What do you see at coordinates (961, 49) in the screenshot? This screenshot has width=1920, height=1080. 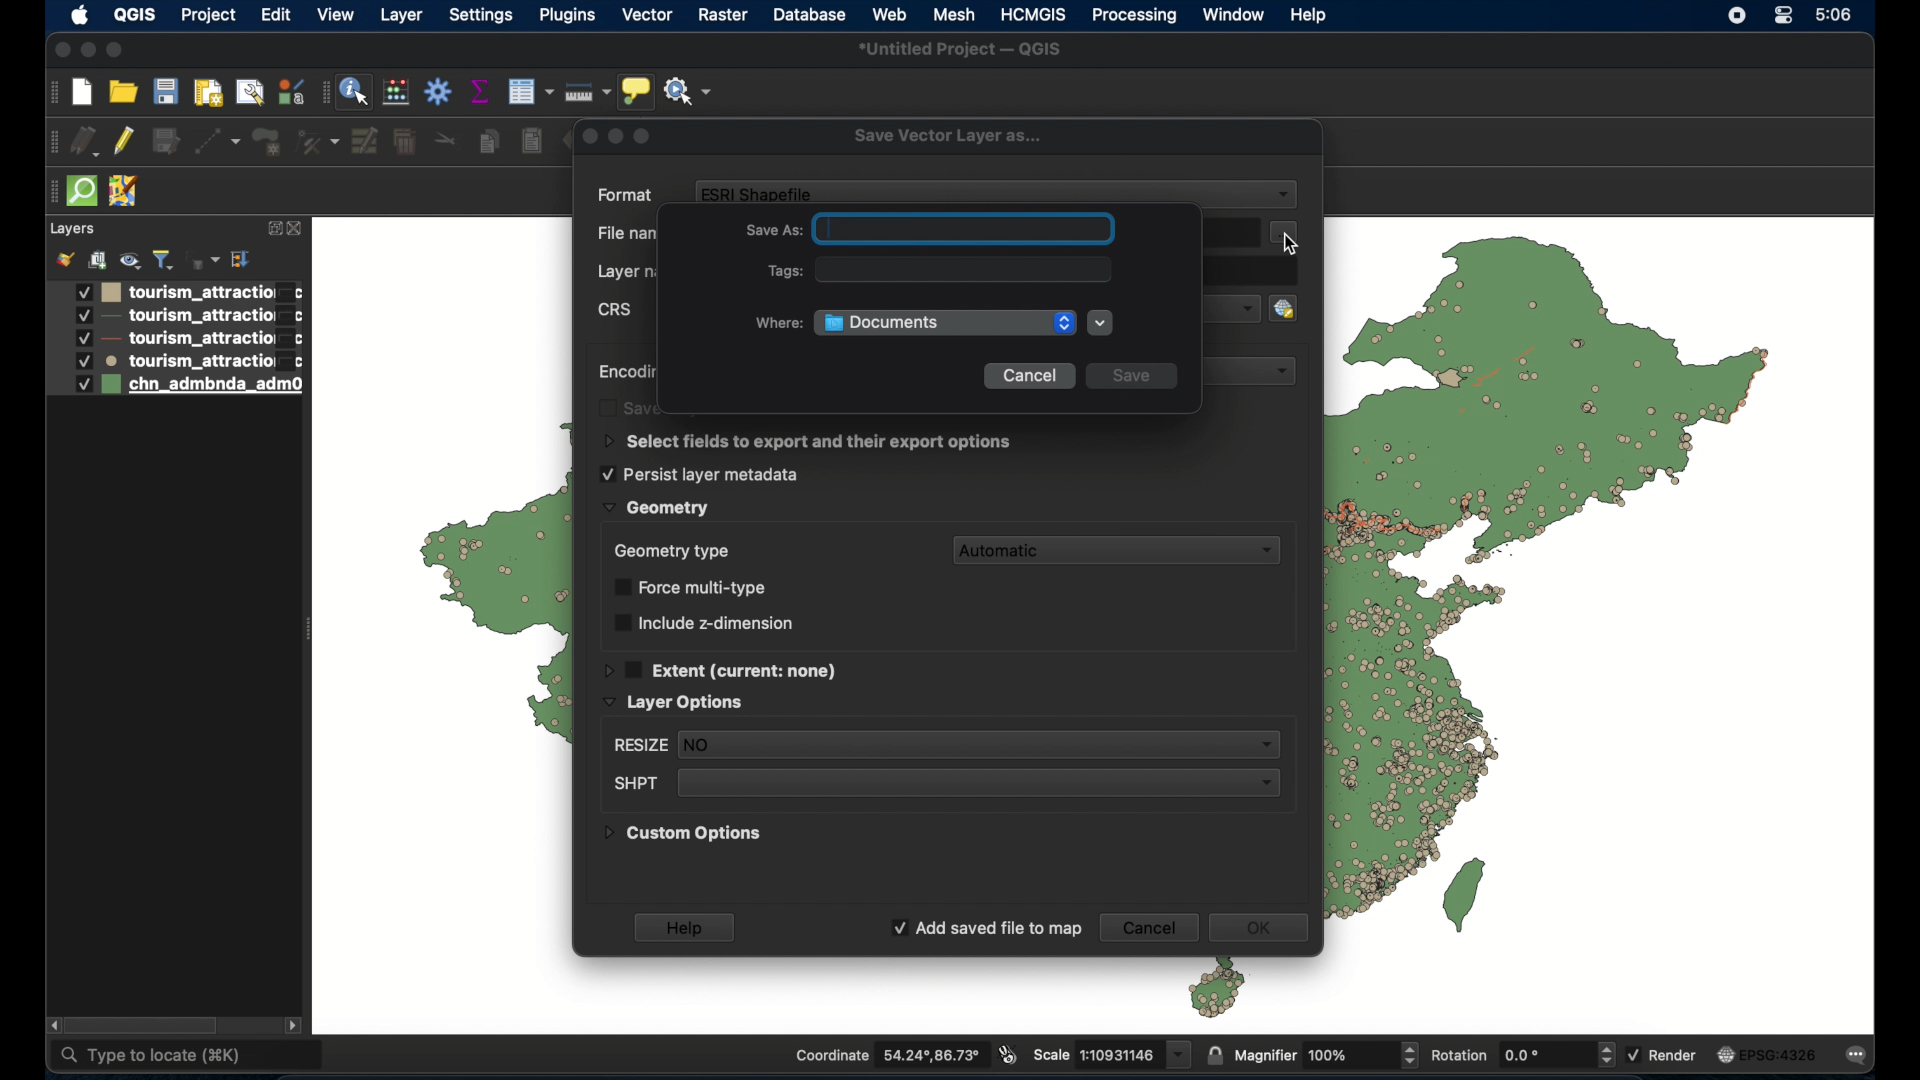 I see `untitled project - QGIS` at bounding box center [961, 49].